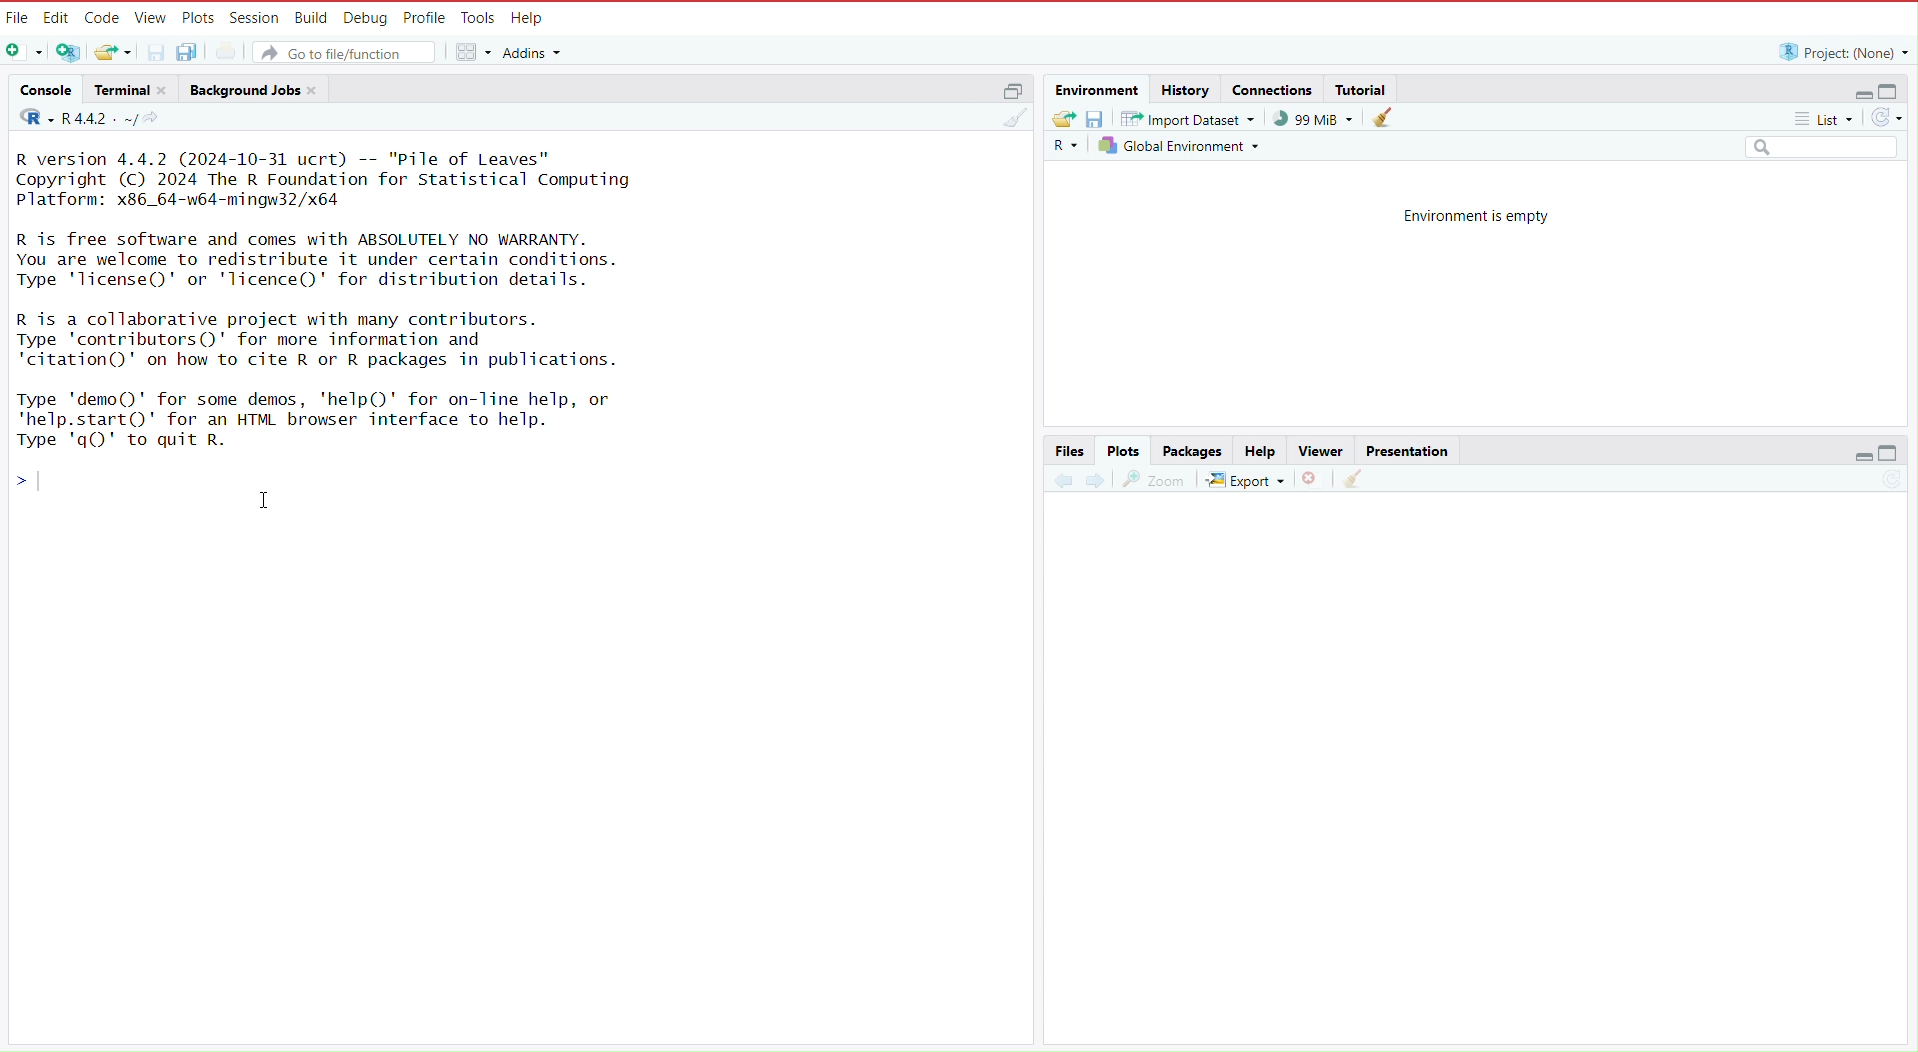 Image resolution: width=1918 pixels, height=1052 pixels. What do you see at coordinates (167, 90) in the screenshot?
I see `close` at bounding box center [167, 90].